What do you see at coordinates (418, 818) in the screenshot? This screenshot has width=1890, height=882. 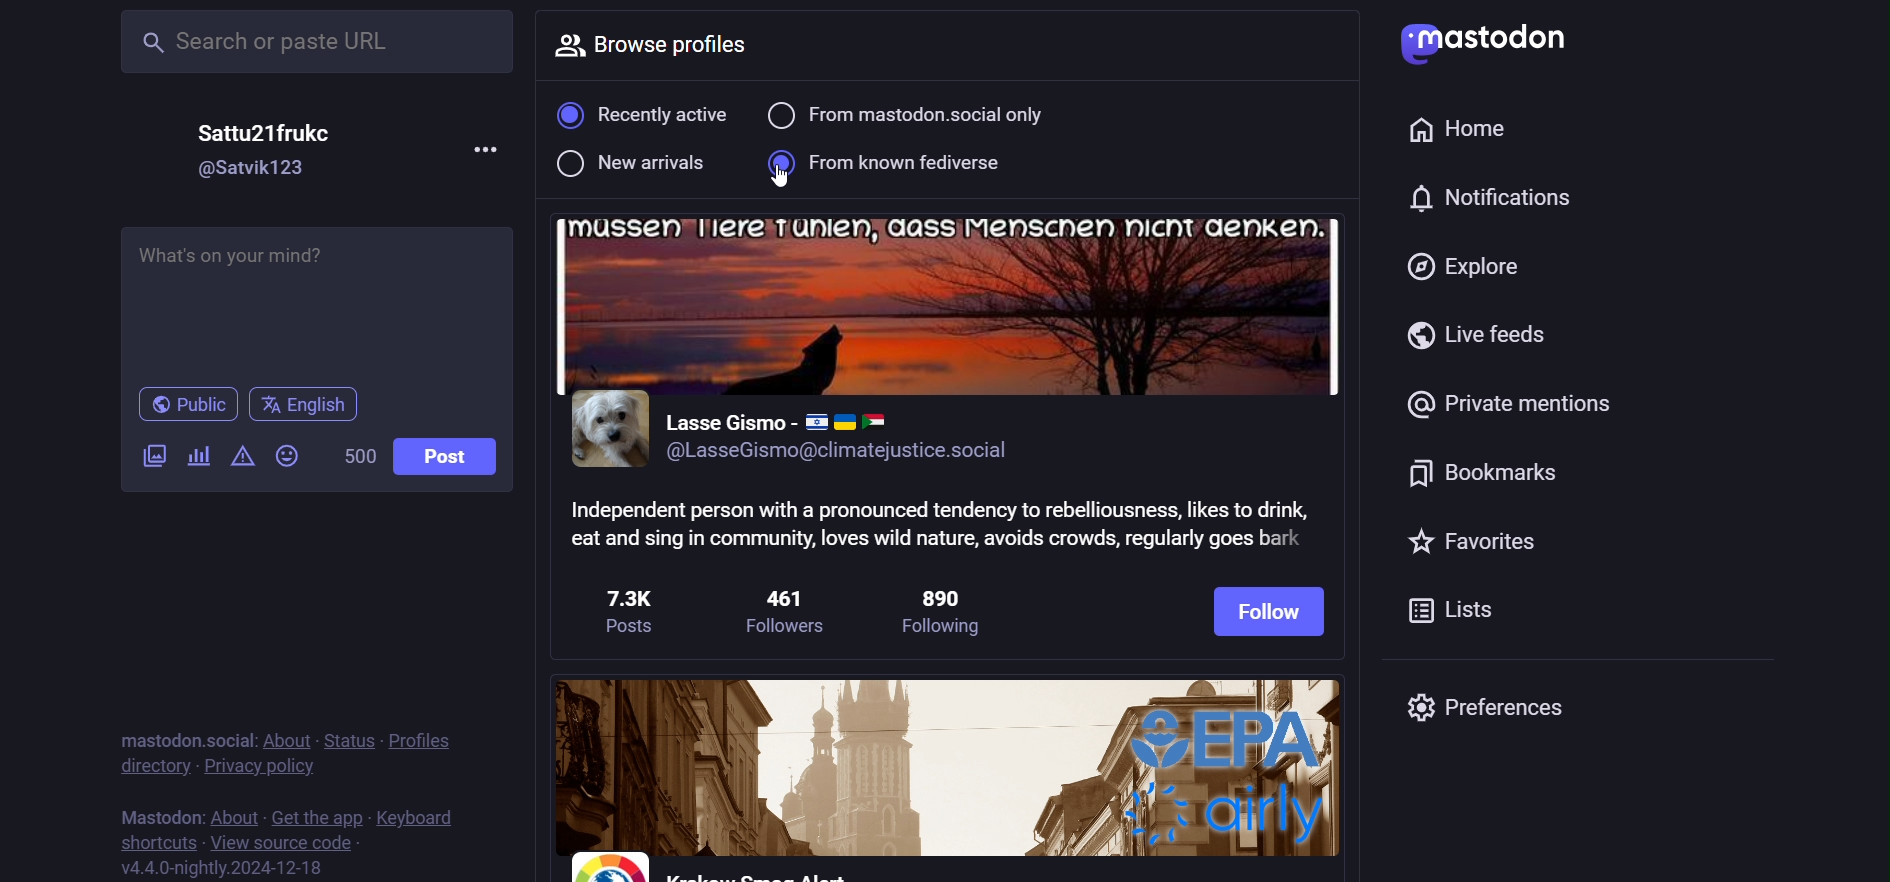 I see `keyboard` at bounding box center [418, 818].